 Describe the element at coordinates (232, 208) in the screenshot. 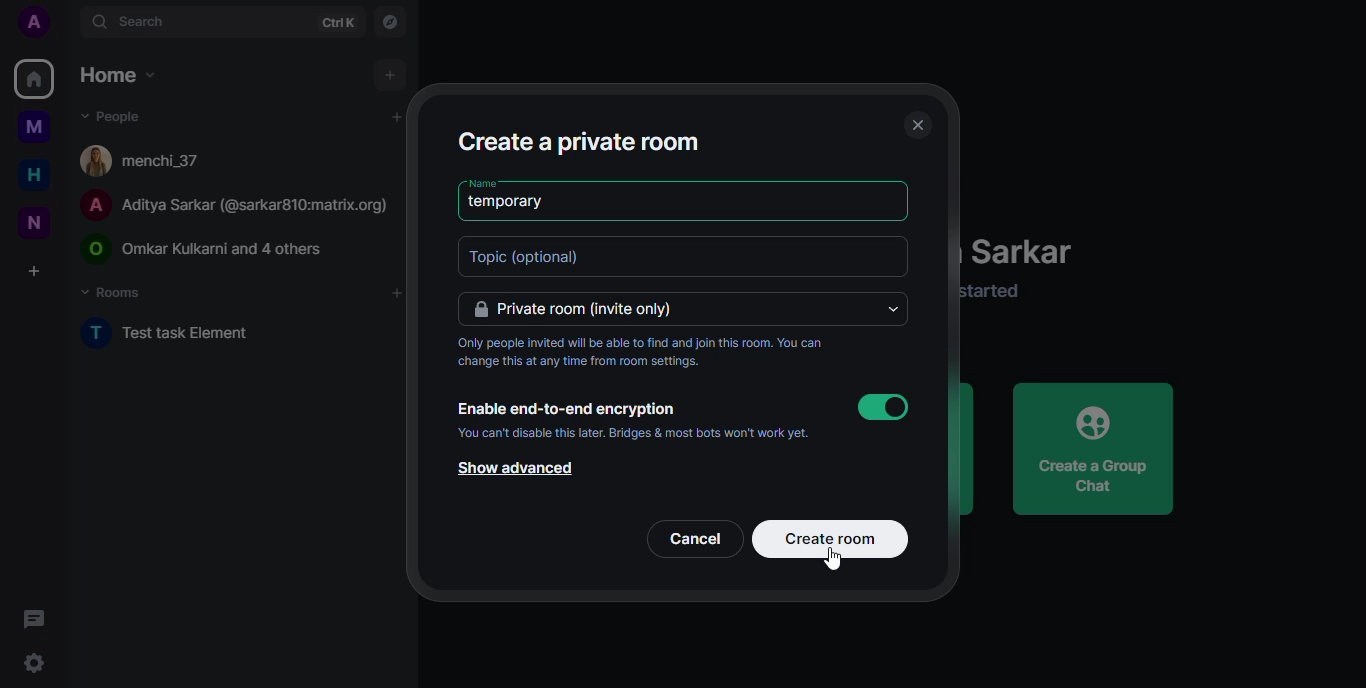

I see `A Aditya Sarkar (@sarkar810:matrix.org)` at that location.